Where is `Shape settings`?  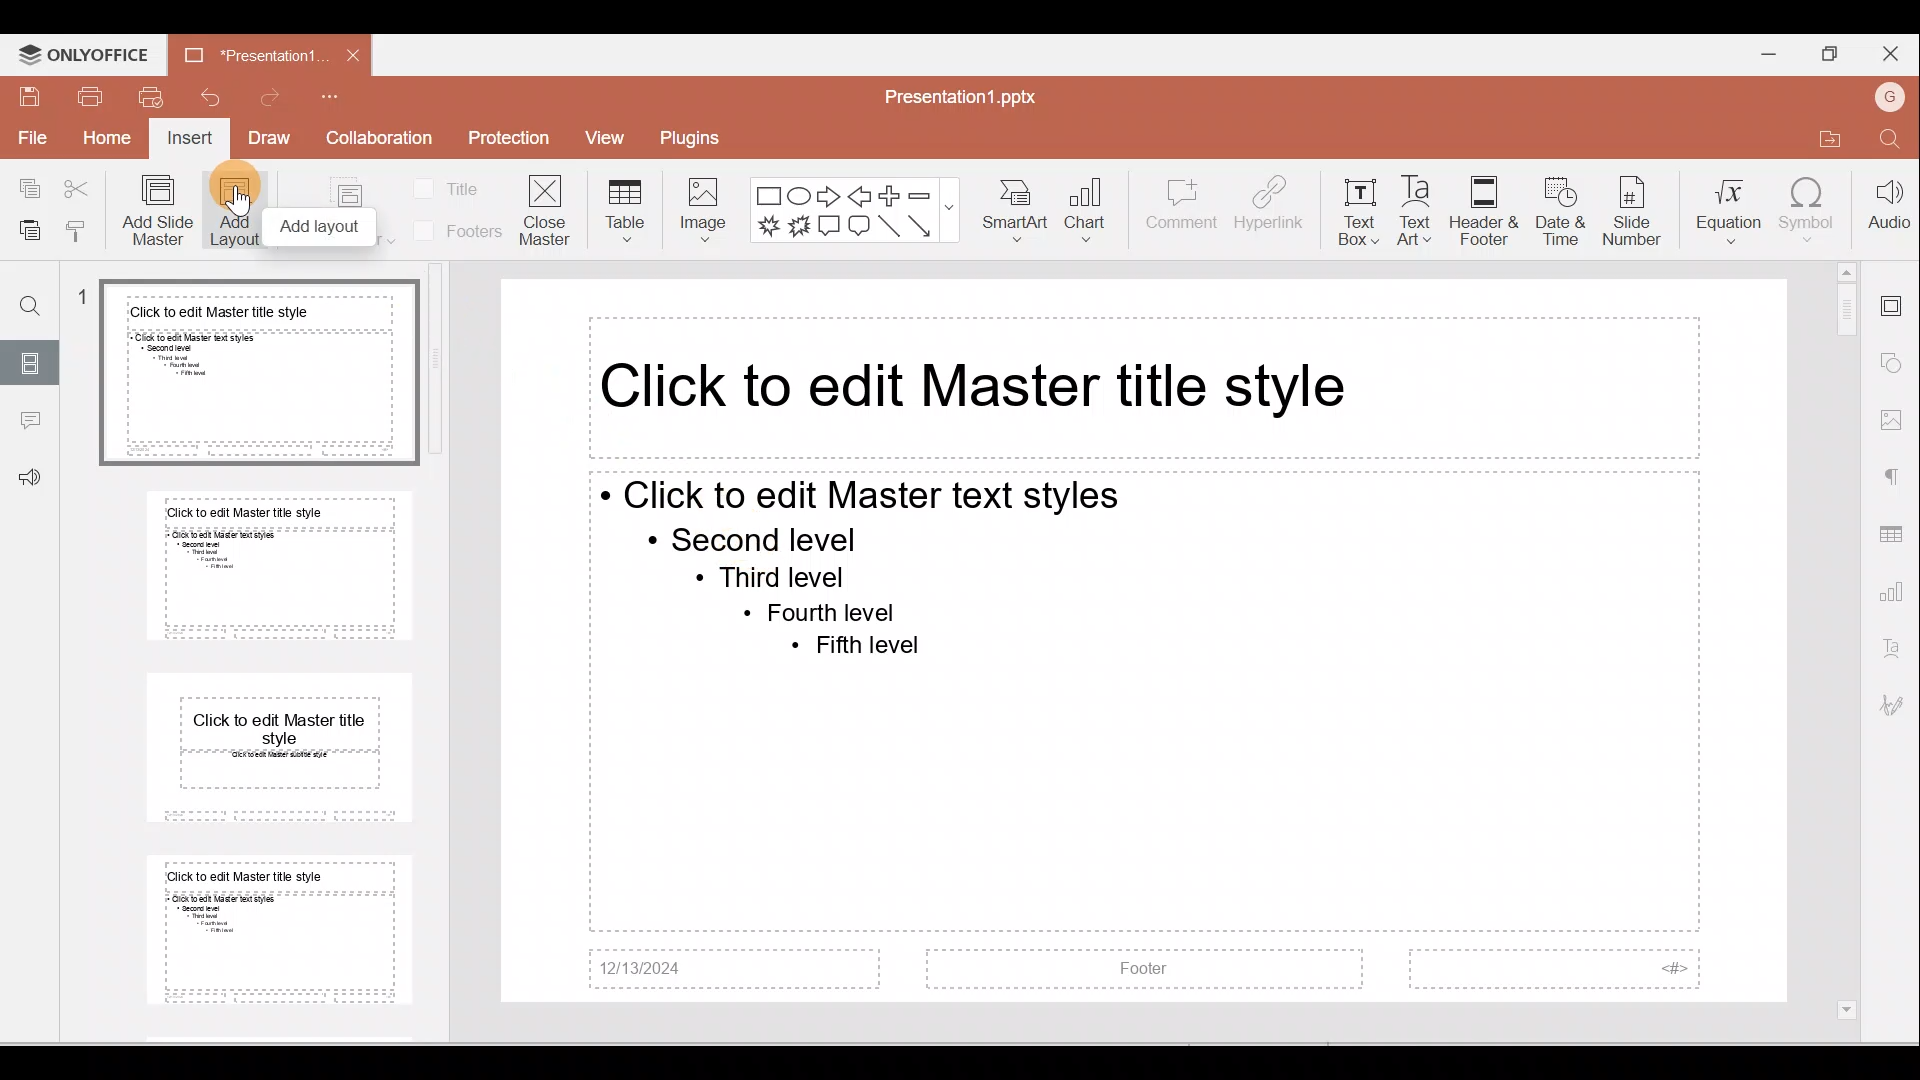 Shape settings is located at coordinates (1897, 365).